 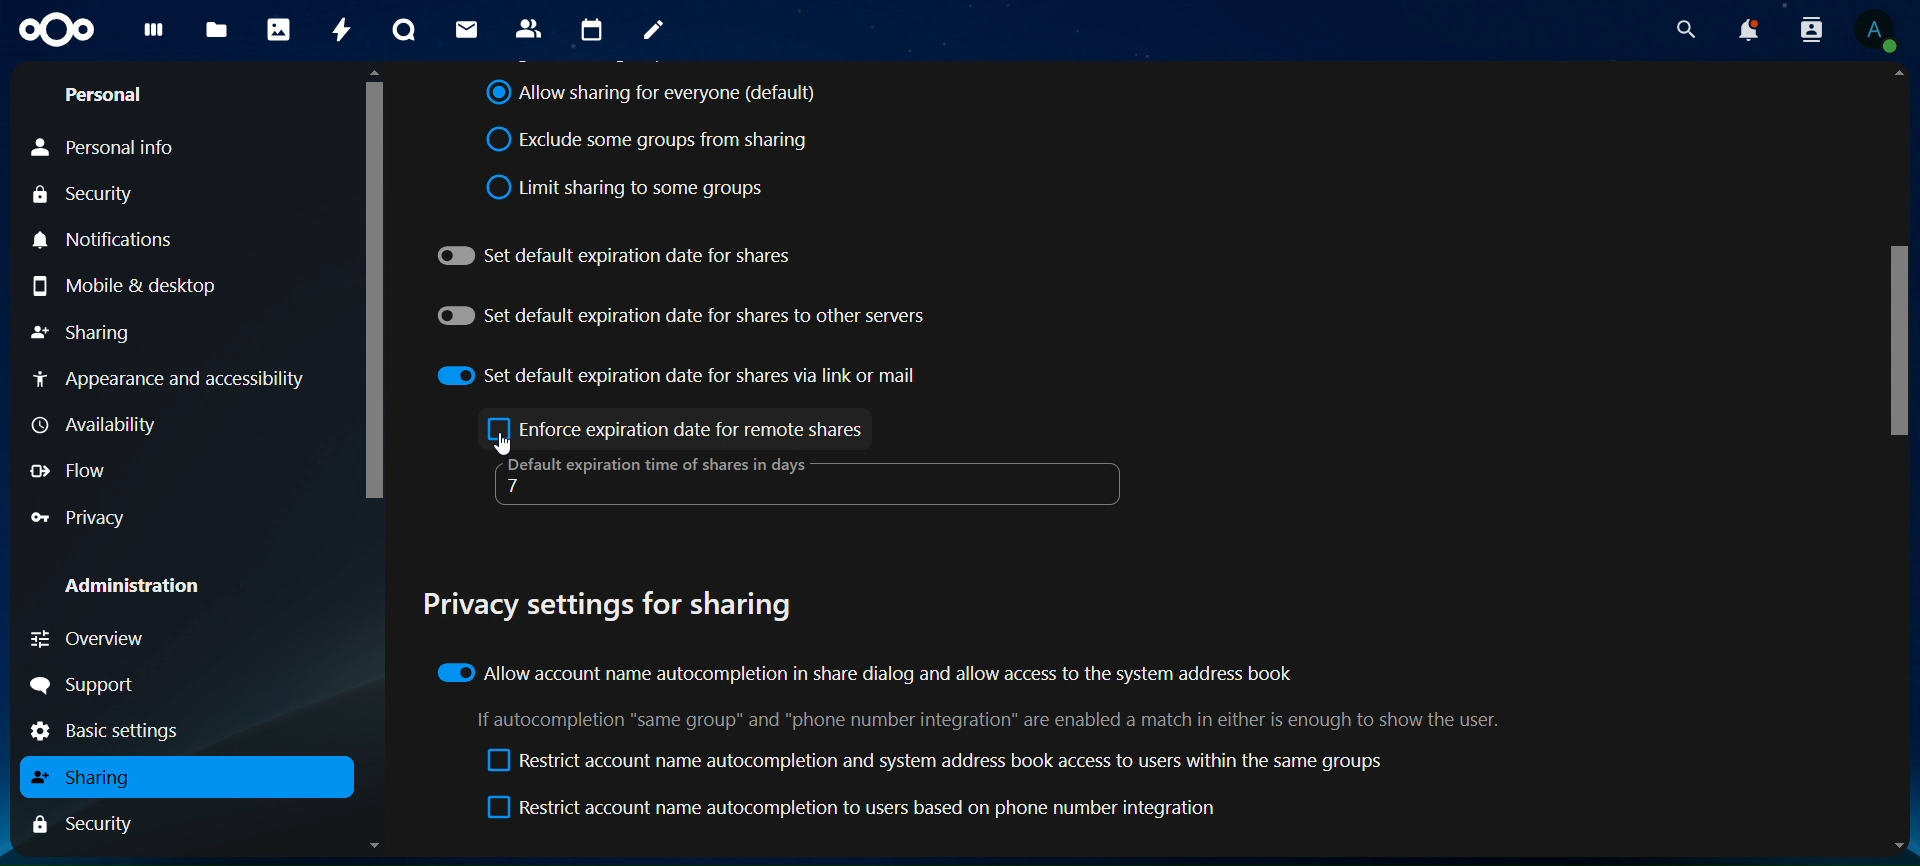 I want to click on search contacts, so click(x=1810, y=31).